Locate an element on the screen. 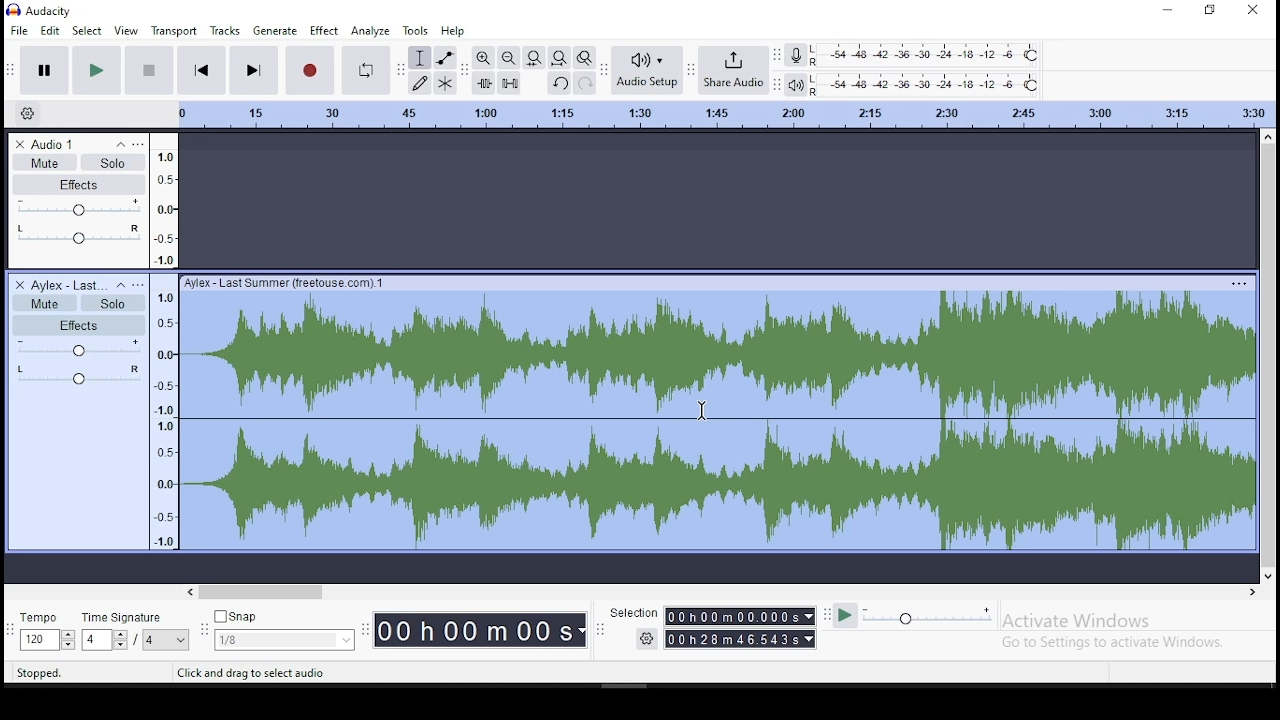 The height and width of the screenshot is (720, 1280). recording level is located at coordinates (928, 56).